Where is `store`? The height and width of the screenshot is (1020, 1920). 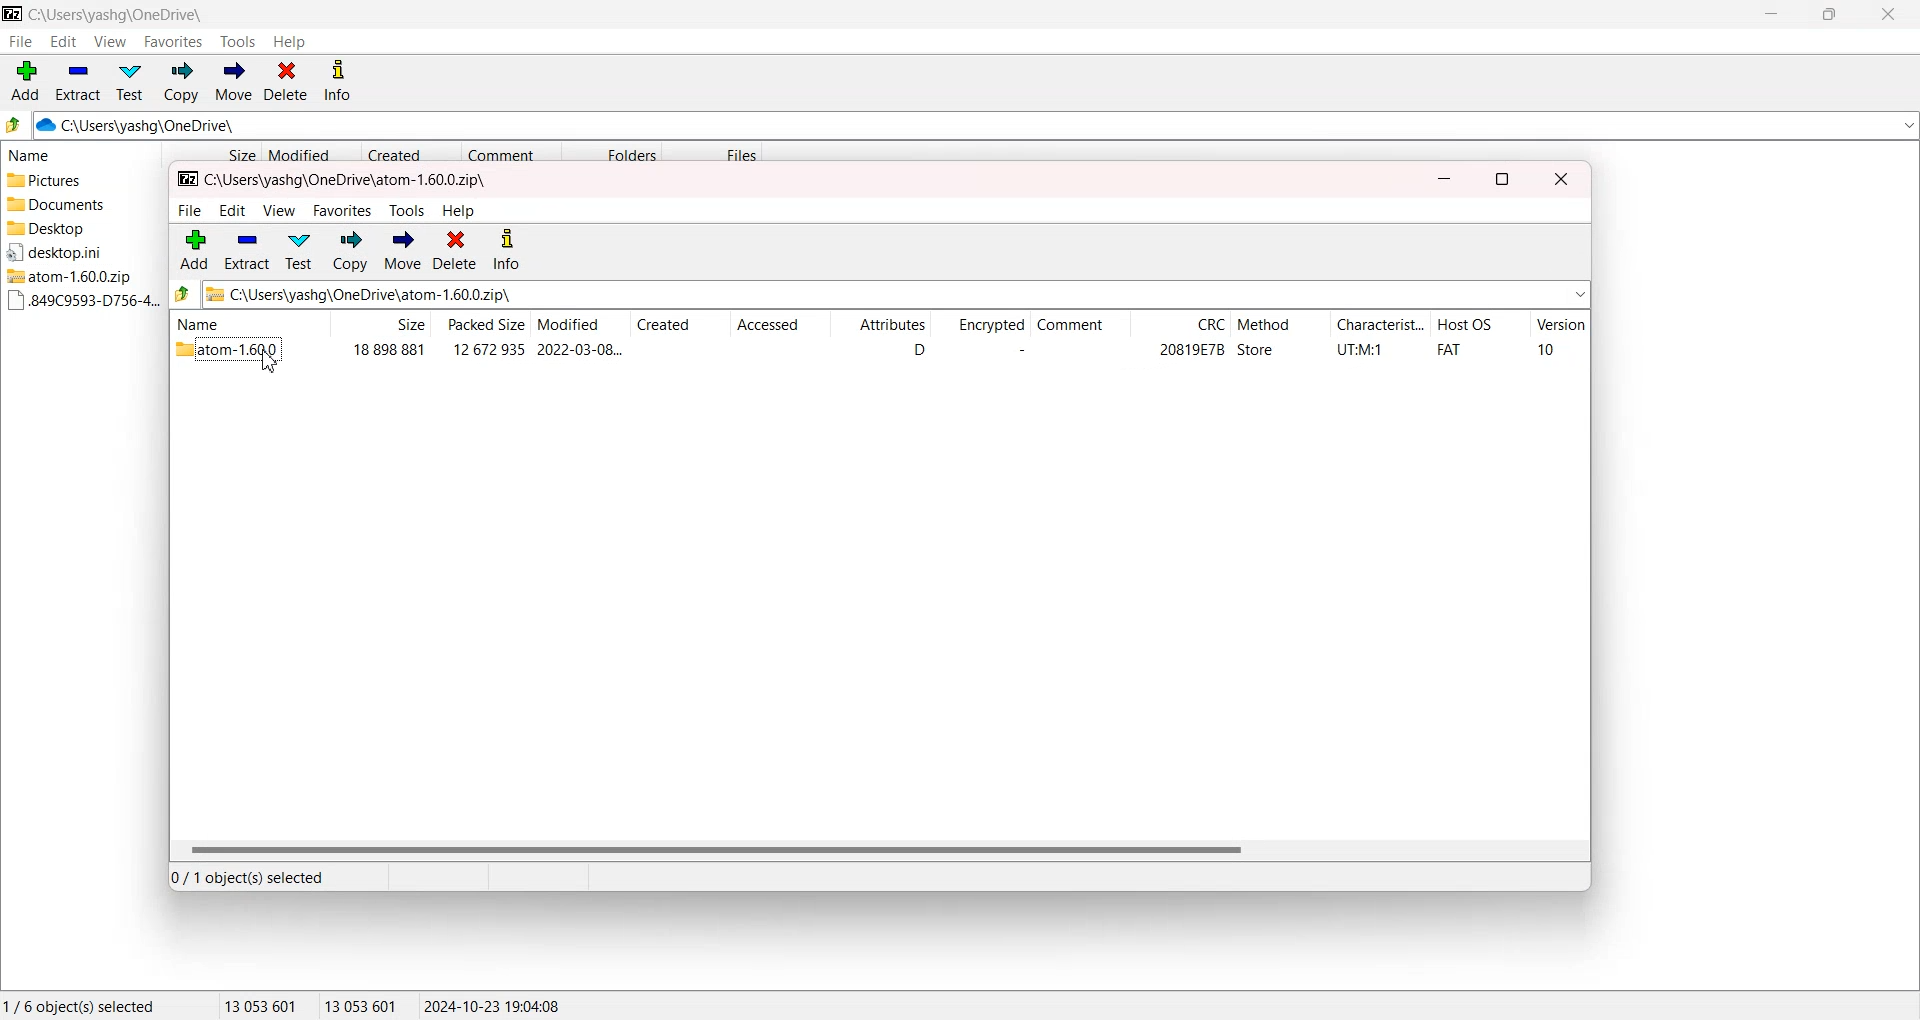 store is located at coordinates (1256, 350).